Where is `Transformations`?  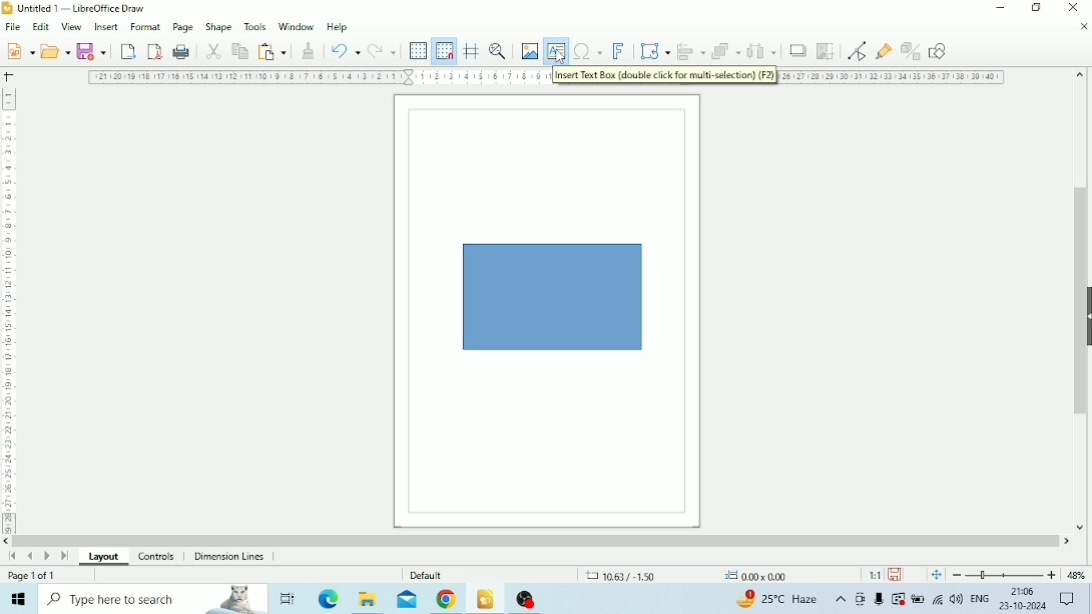 Transformations is located at coordinates (655, 51).